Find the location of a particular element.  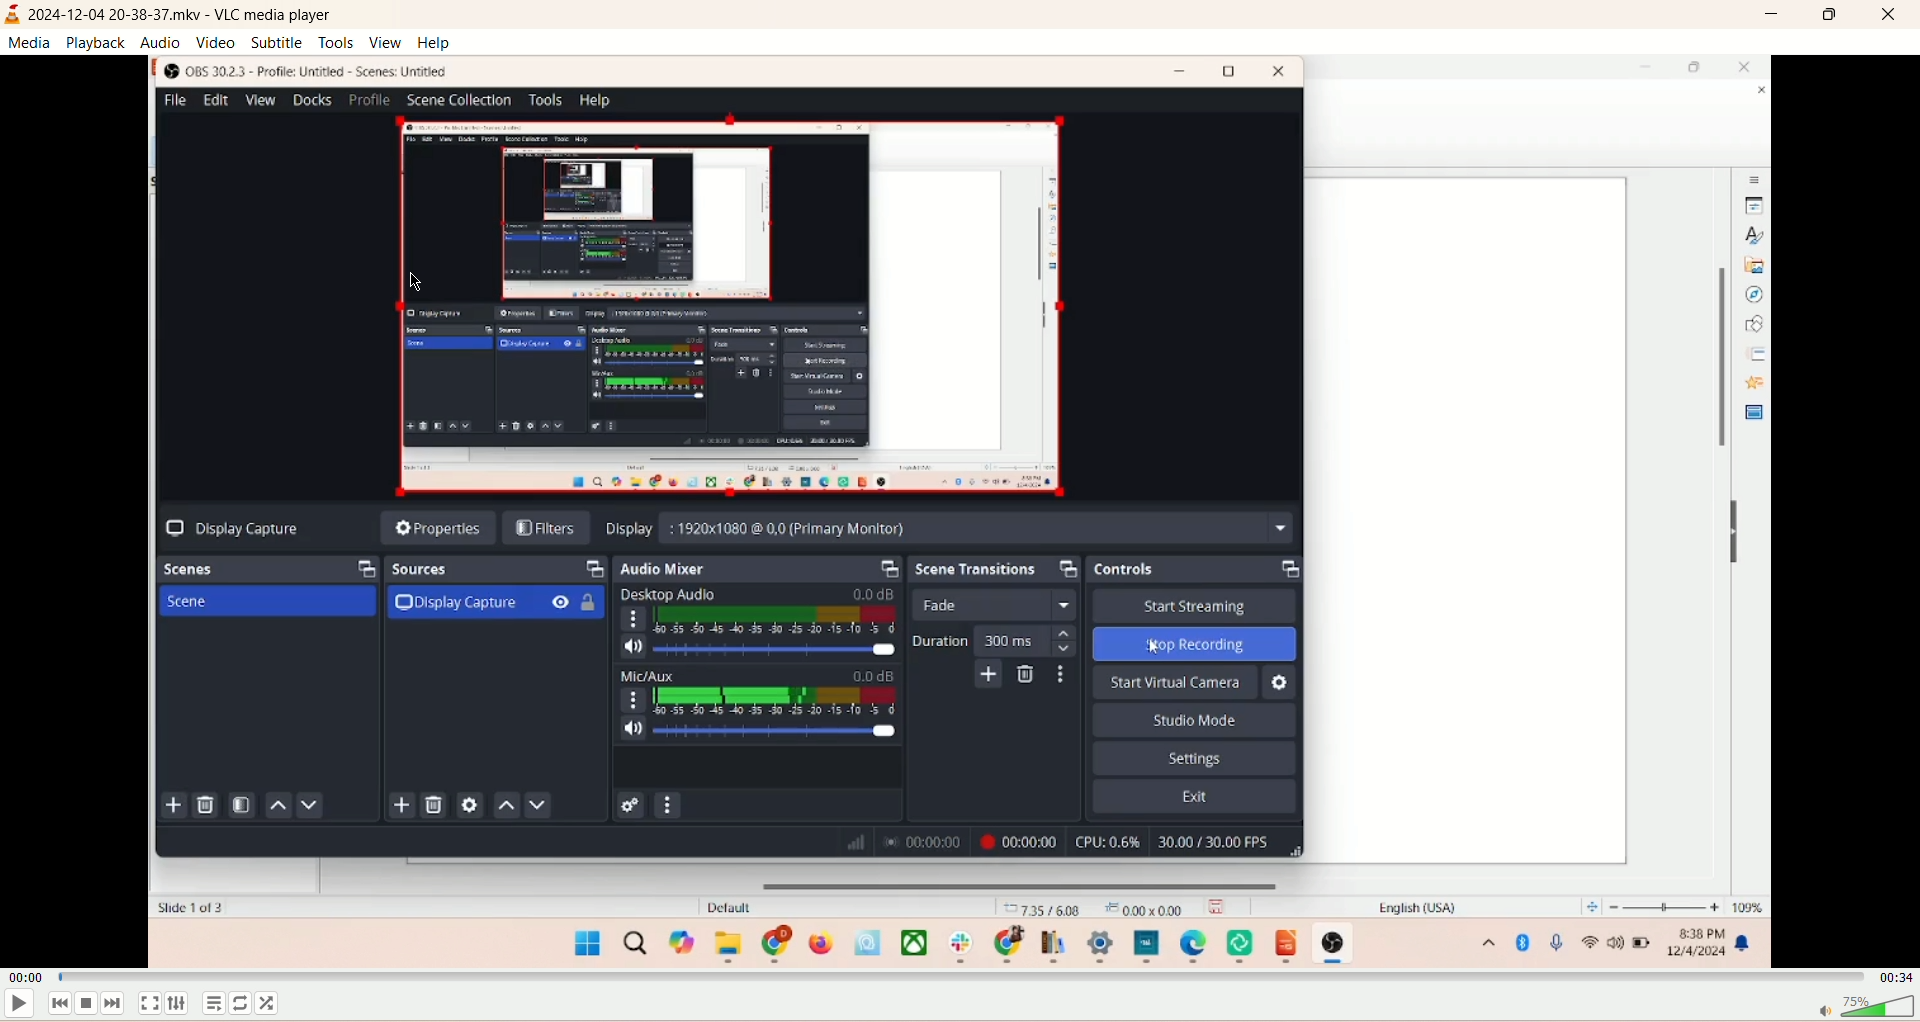

cursor is located at coordinates (416, 283).